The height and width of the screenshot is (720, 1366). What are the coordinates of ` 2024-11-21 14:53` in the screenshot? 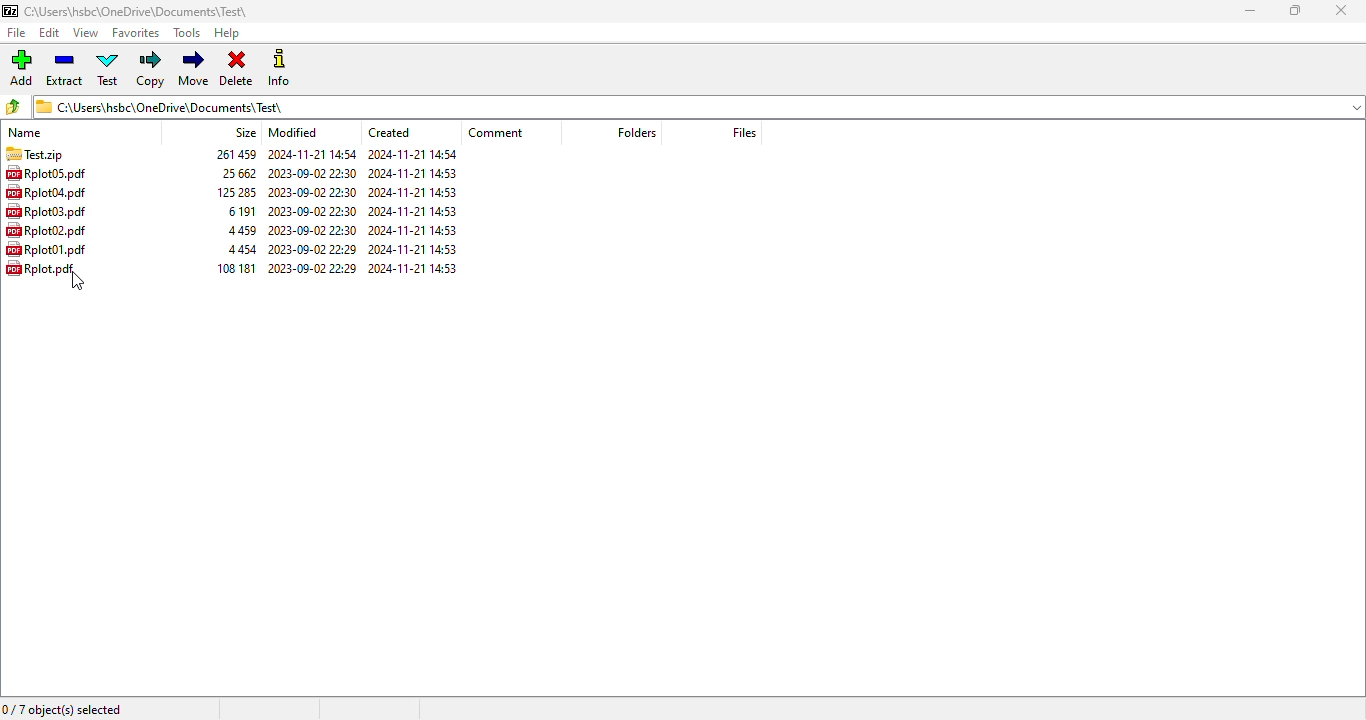 It's located at (413, 213).